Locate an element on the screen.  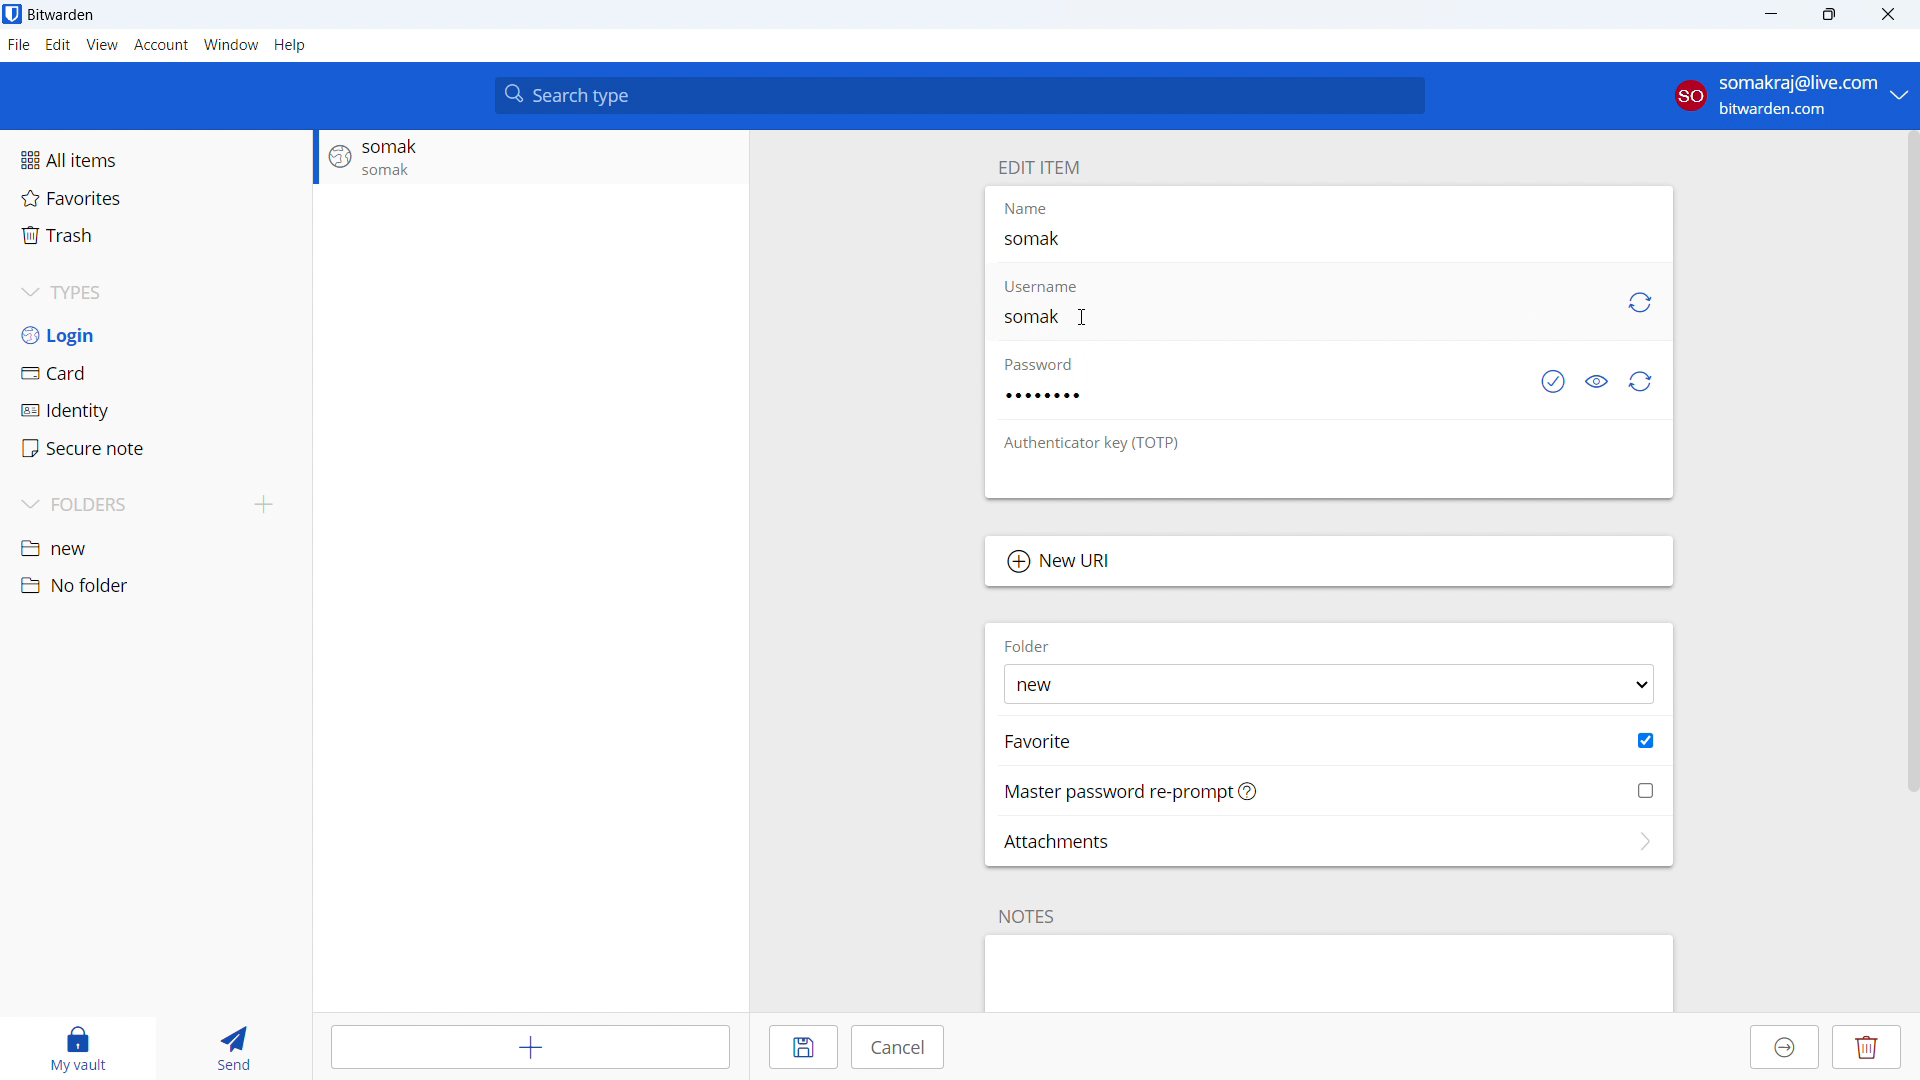
edit name is located at coordinates (1327, 239).